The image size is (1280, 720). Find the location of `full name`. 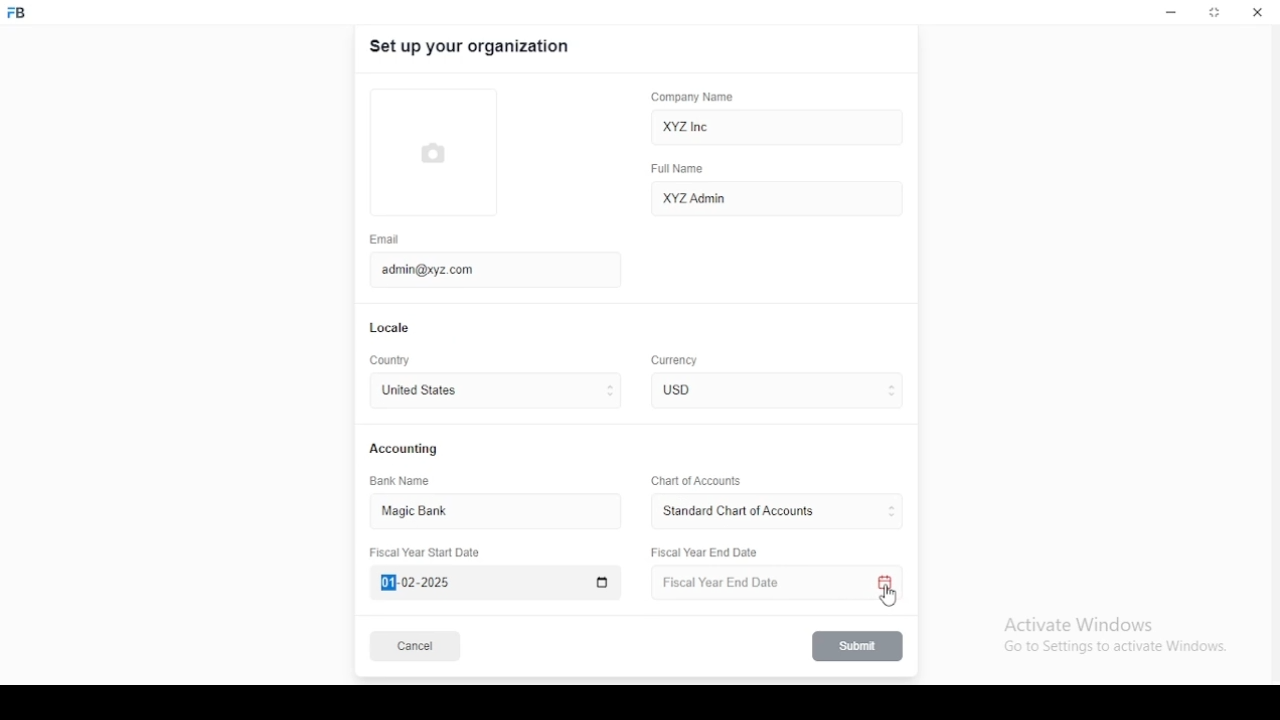

full name is located at coordinates (683, 169).